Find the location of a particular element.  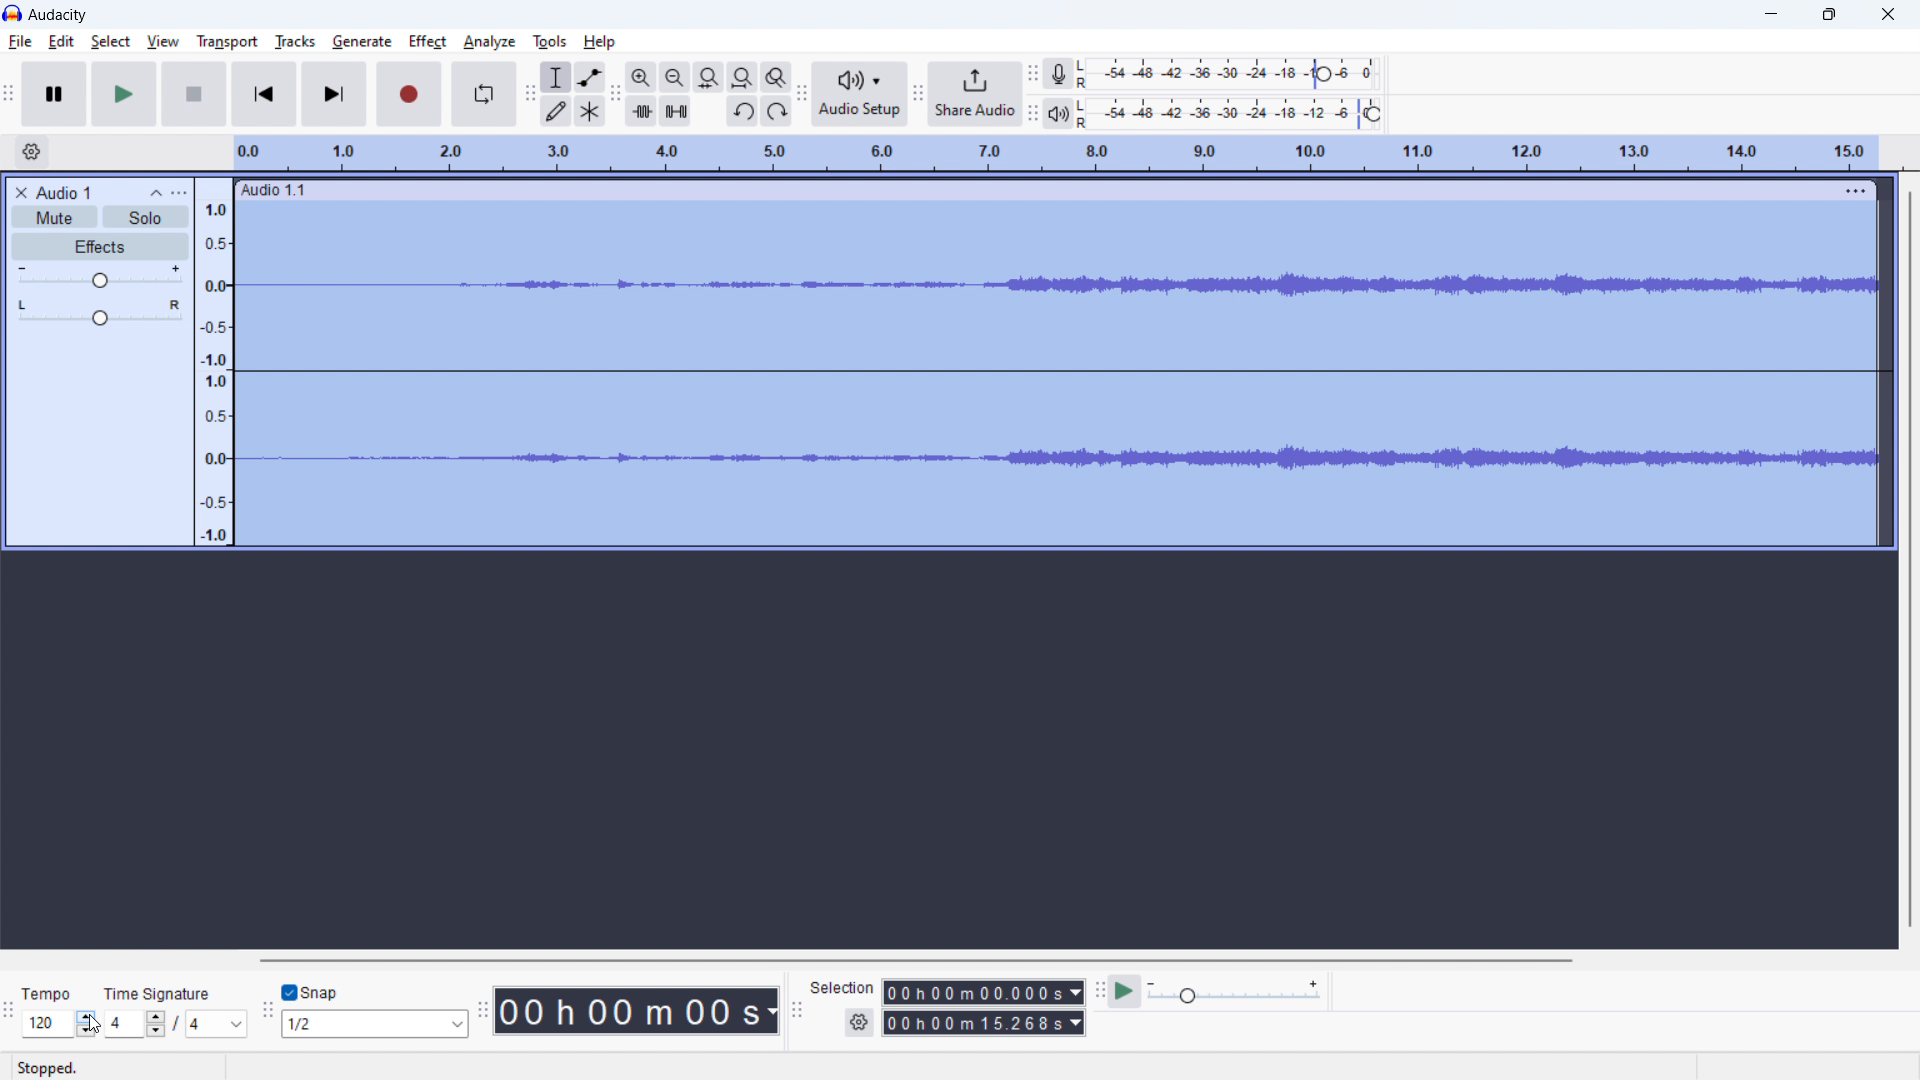

envelop tool is located at coordinates (589, 76).